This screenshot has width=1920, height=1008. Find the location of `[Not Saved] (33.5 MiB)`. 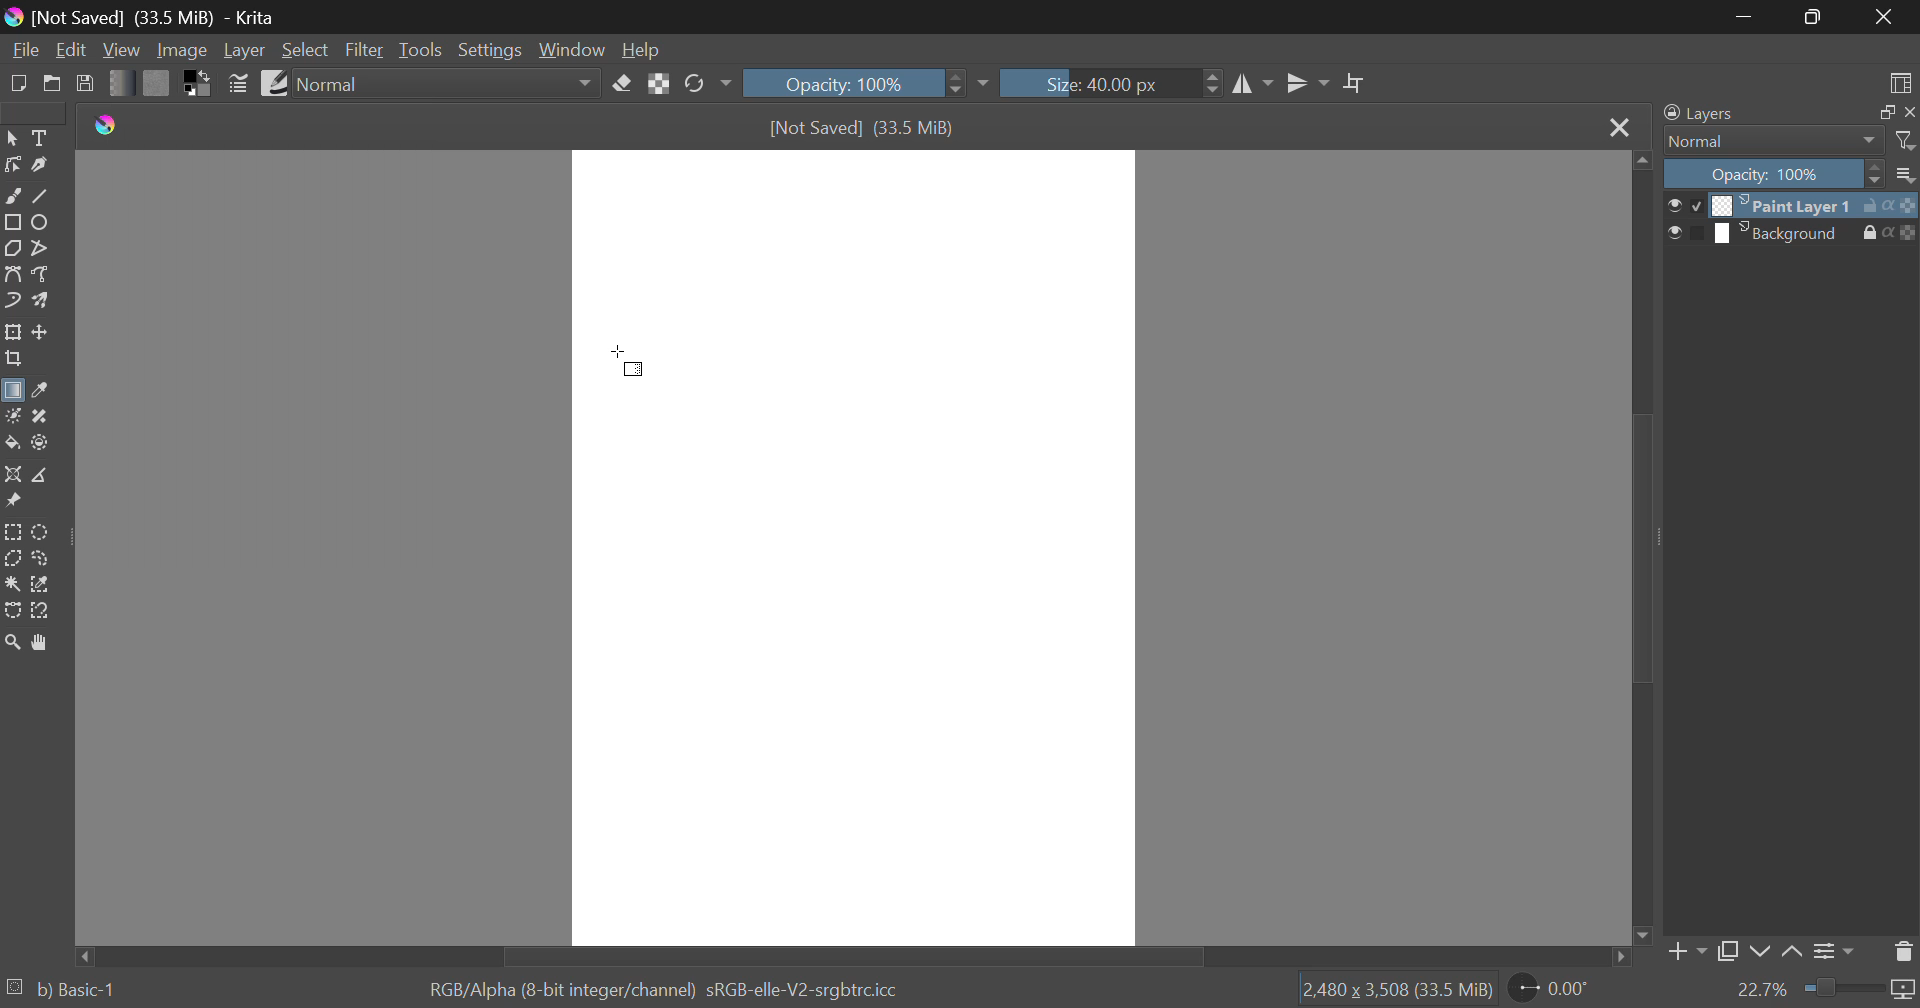

[Not Saved] (33.5 MiB) is located at coordinates (863, 128).